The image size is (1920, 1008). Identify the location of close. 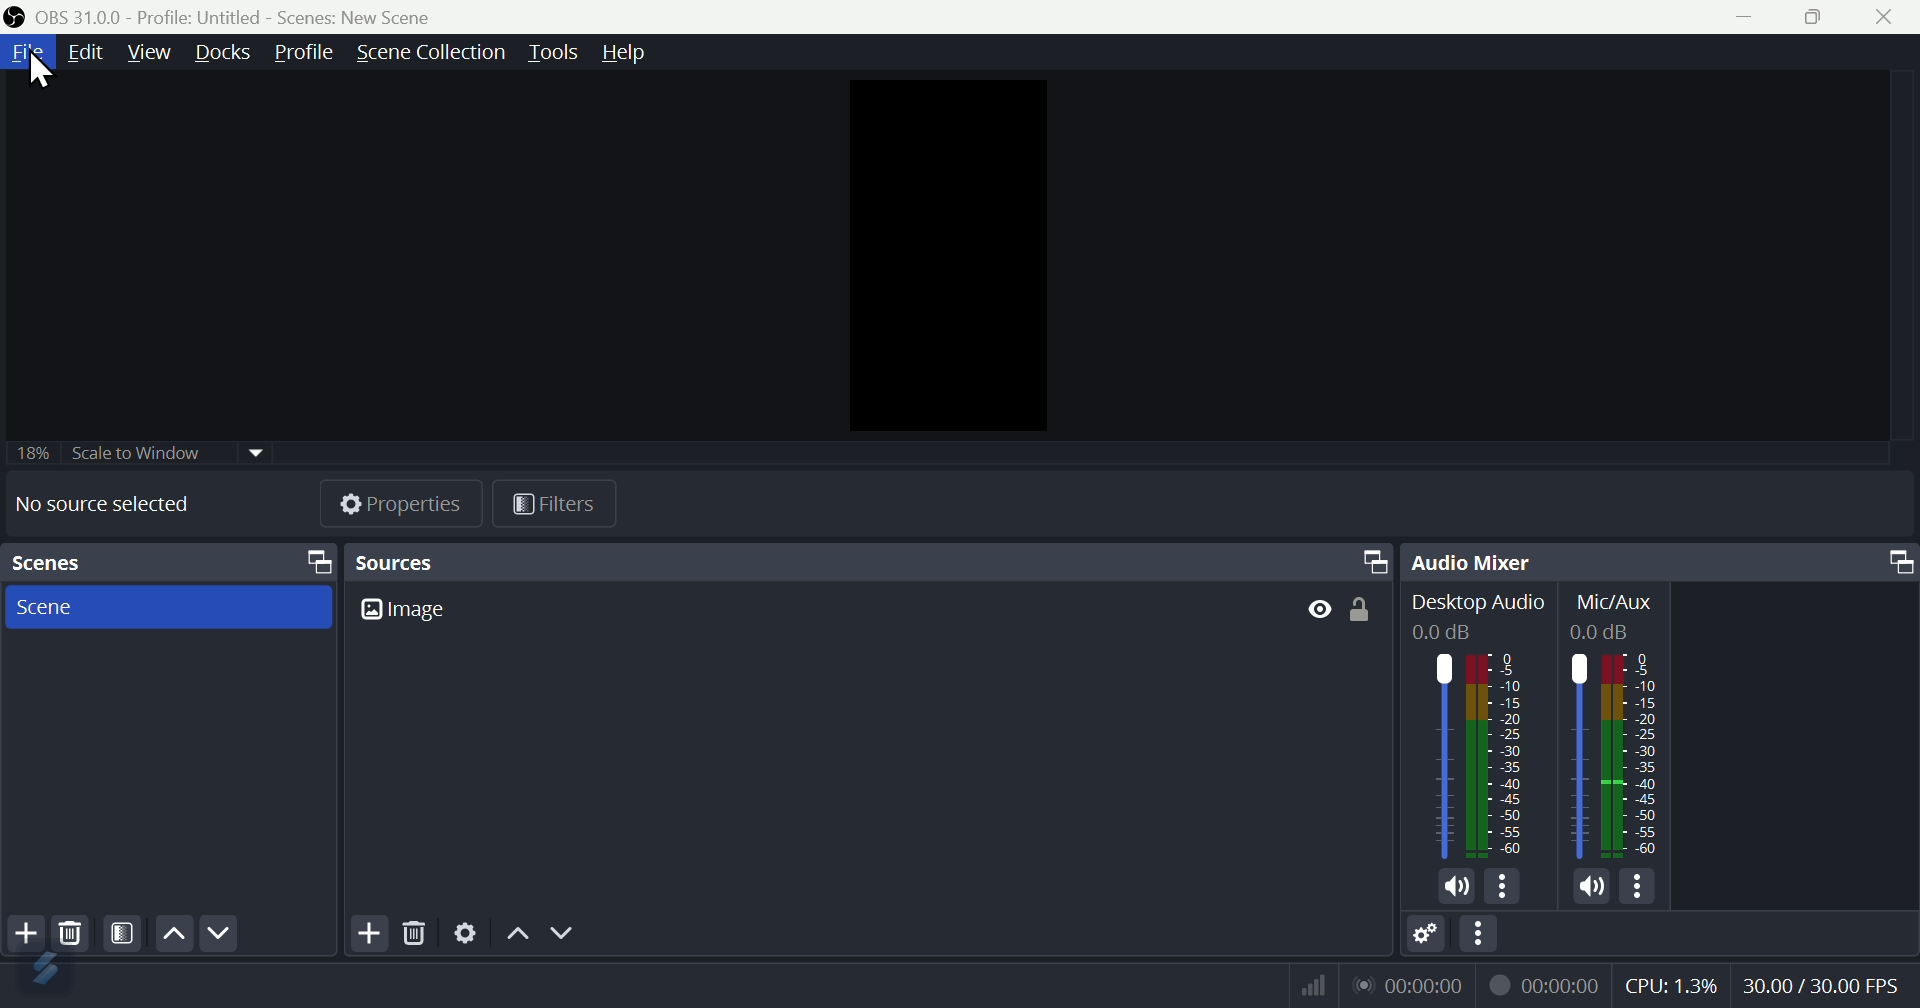
(1889, 17).